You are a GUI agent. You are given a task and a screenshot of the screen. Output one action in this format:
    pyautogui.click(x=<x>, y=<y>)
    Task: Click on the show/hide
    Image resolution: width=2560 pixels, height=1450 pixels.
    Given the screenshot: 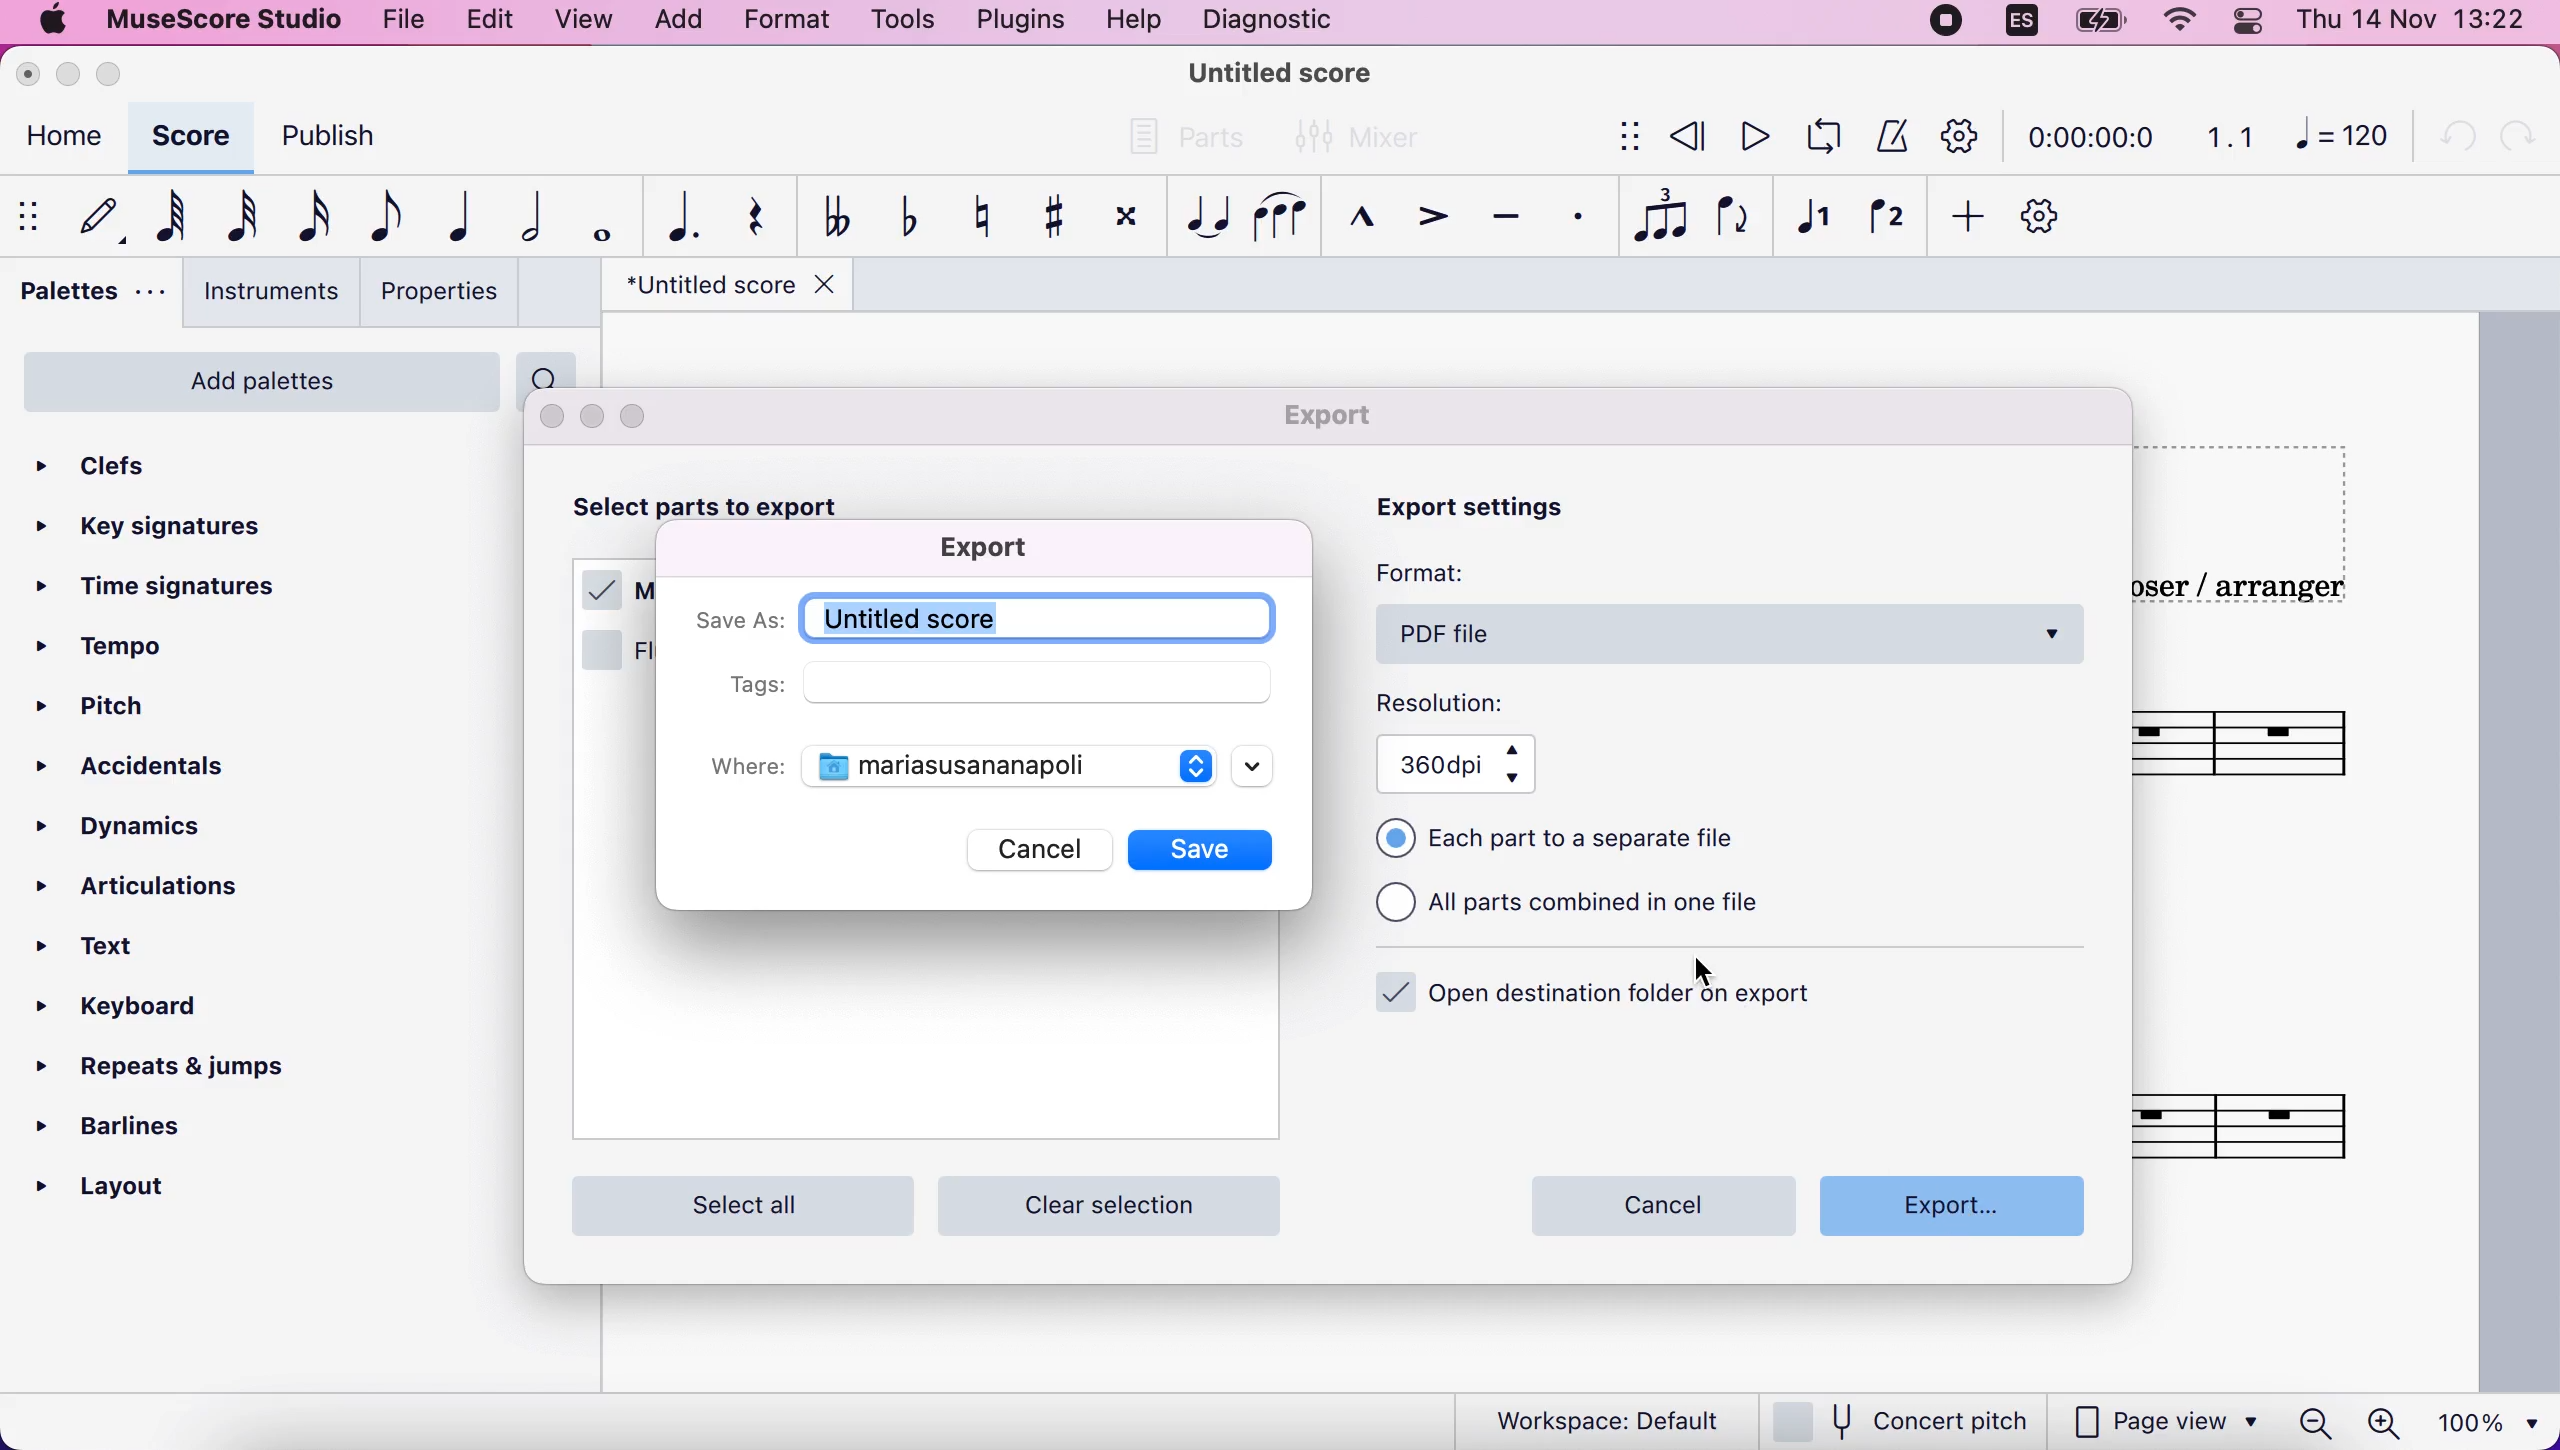 What is the action you would take?
    pyautogui.click(x=26, y=214)
    